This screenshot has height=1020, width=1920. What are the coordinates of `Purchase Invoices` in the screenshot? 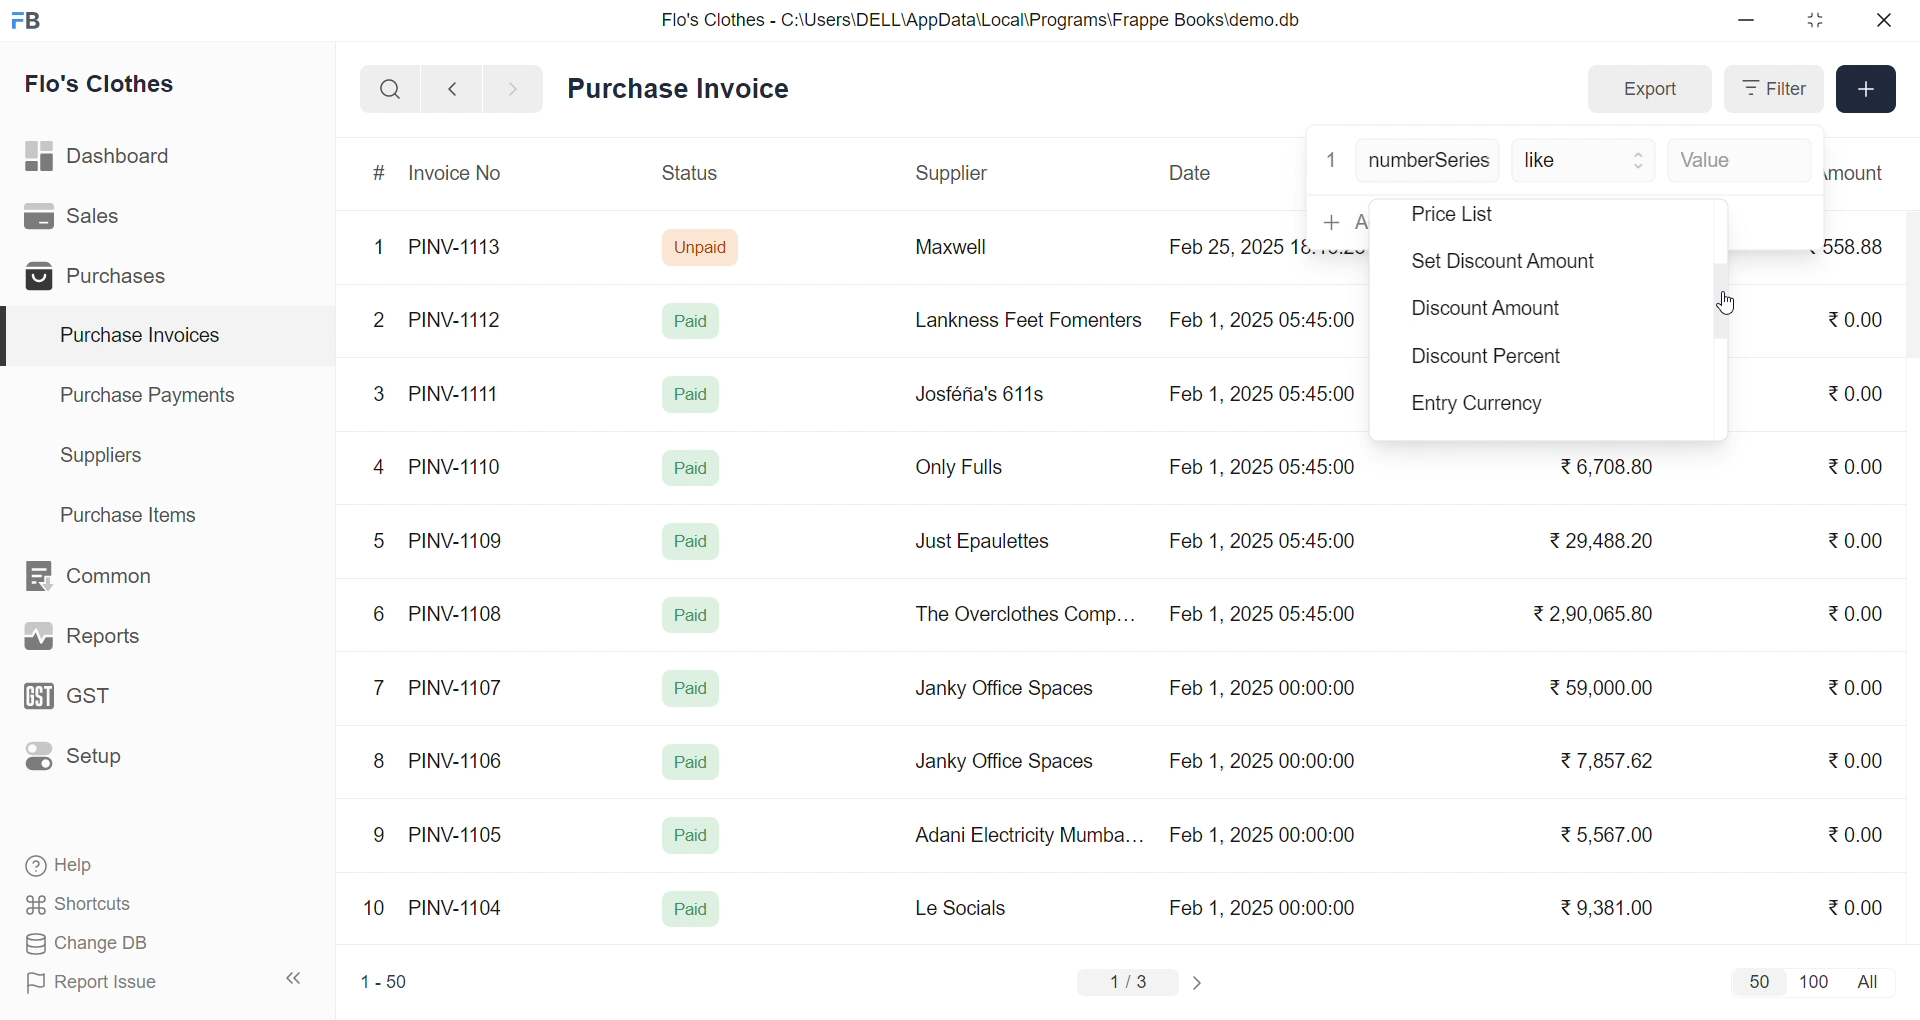 It's located at (137, 336).